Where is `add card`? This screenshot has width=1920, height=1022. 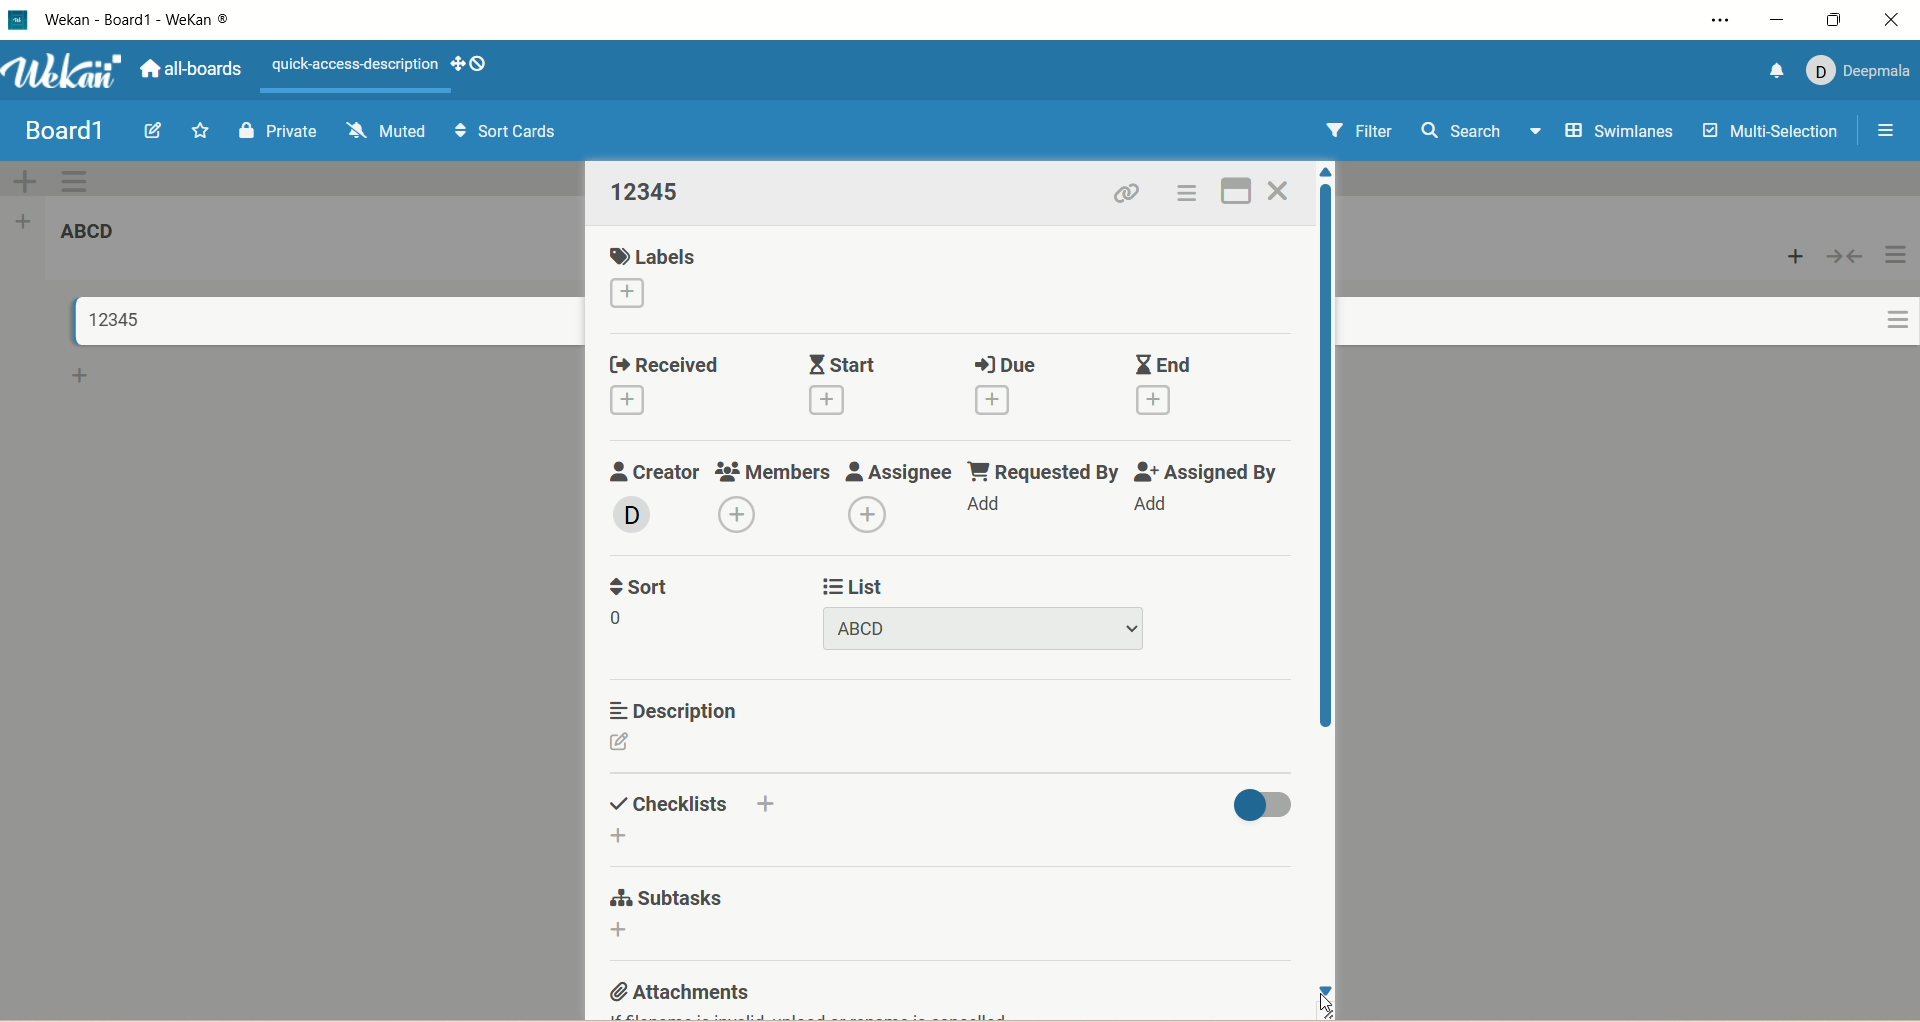
add card is located at coordinates (81, 379).